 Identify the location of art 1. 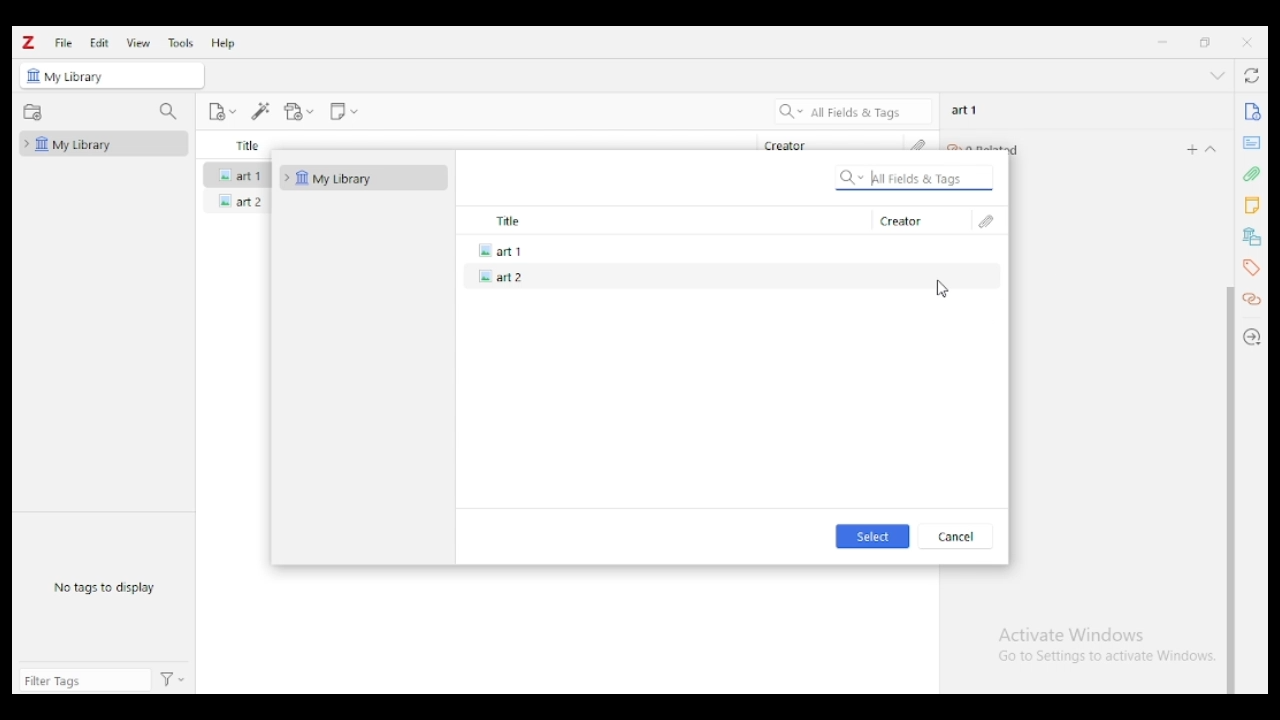
(728, 249).